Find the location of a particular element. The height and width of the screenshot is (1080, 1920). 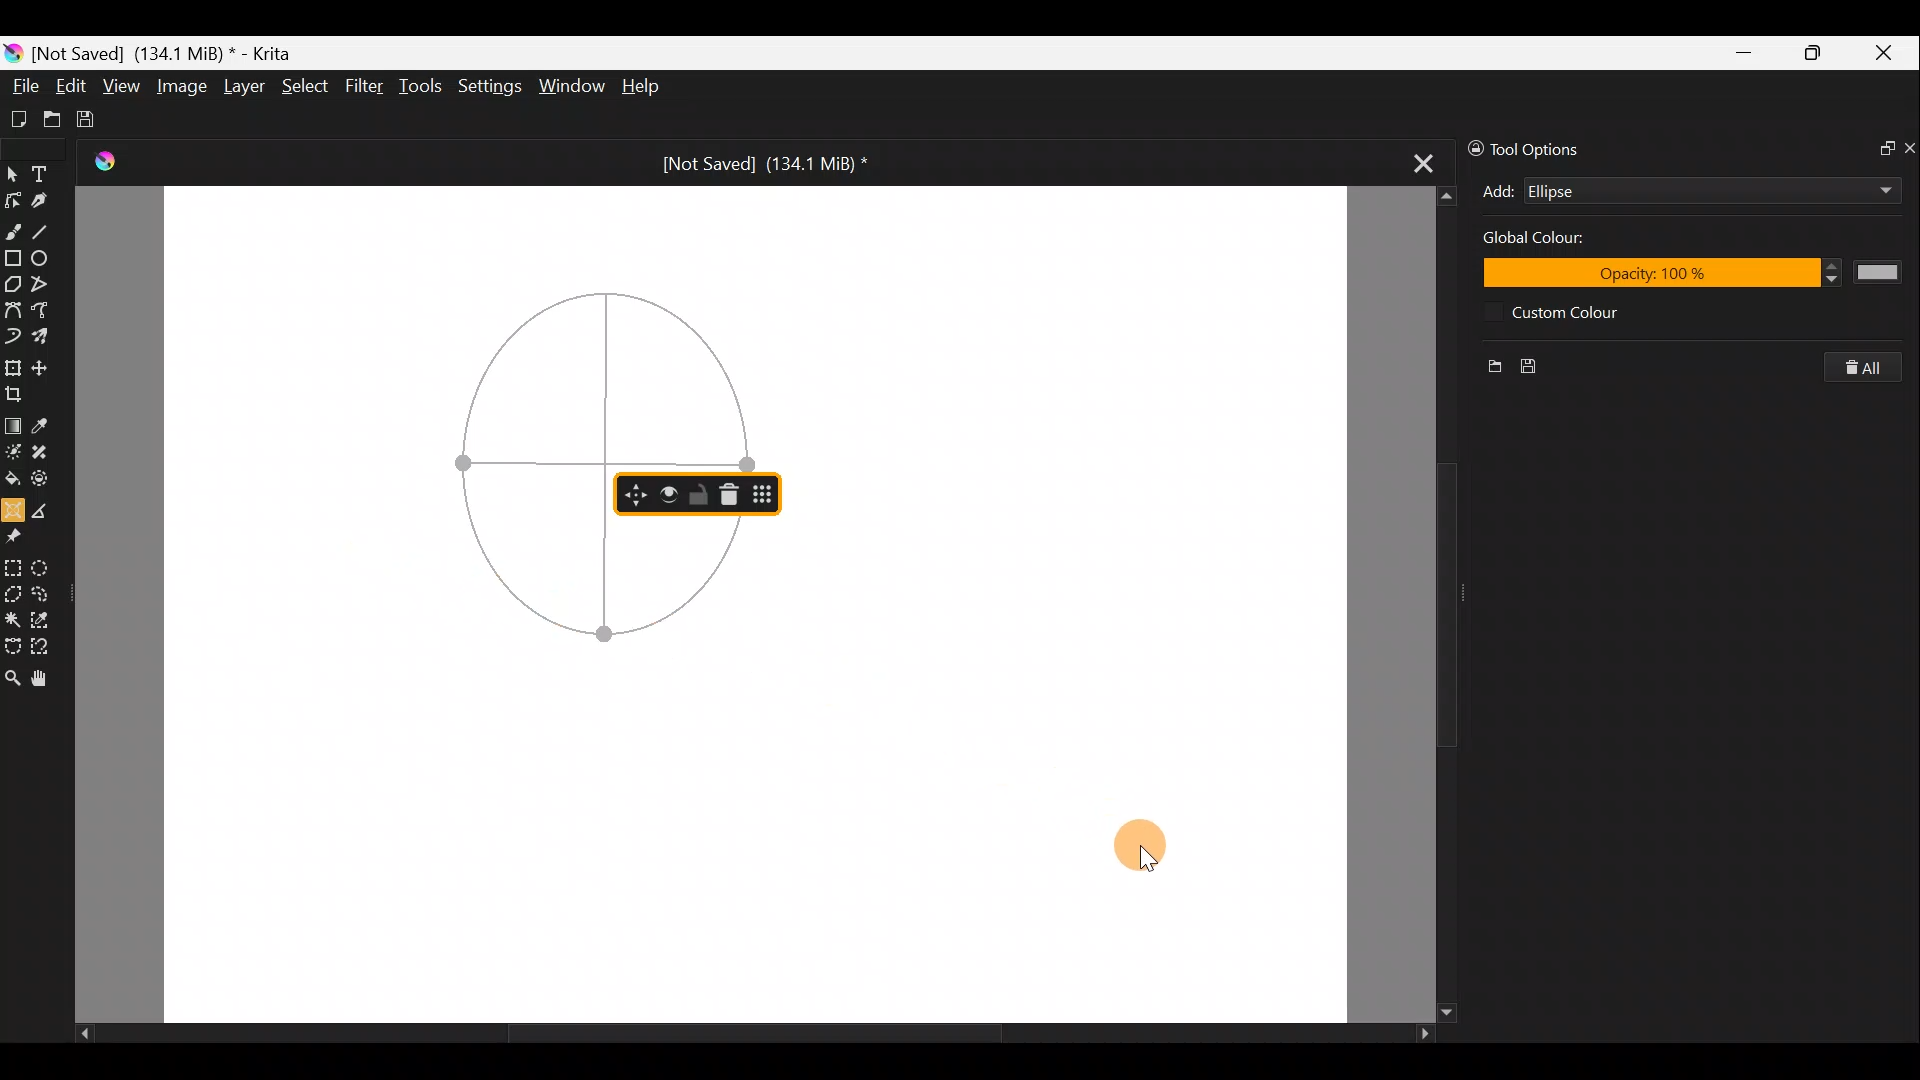

Cursor on canvas is located at coordinates (1140, 846).